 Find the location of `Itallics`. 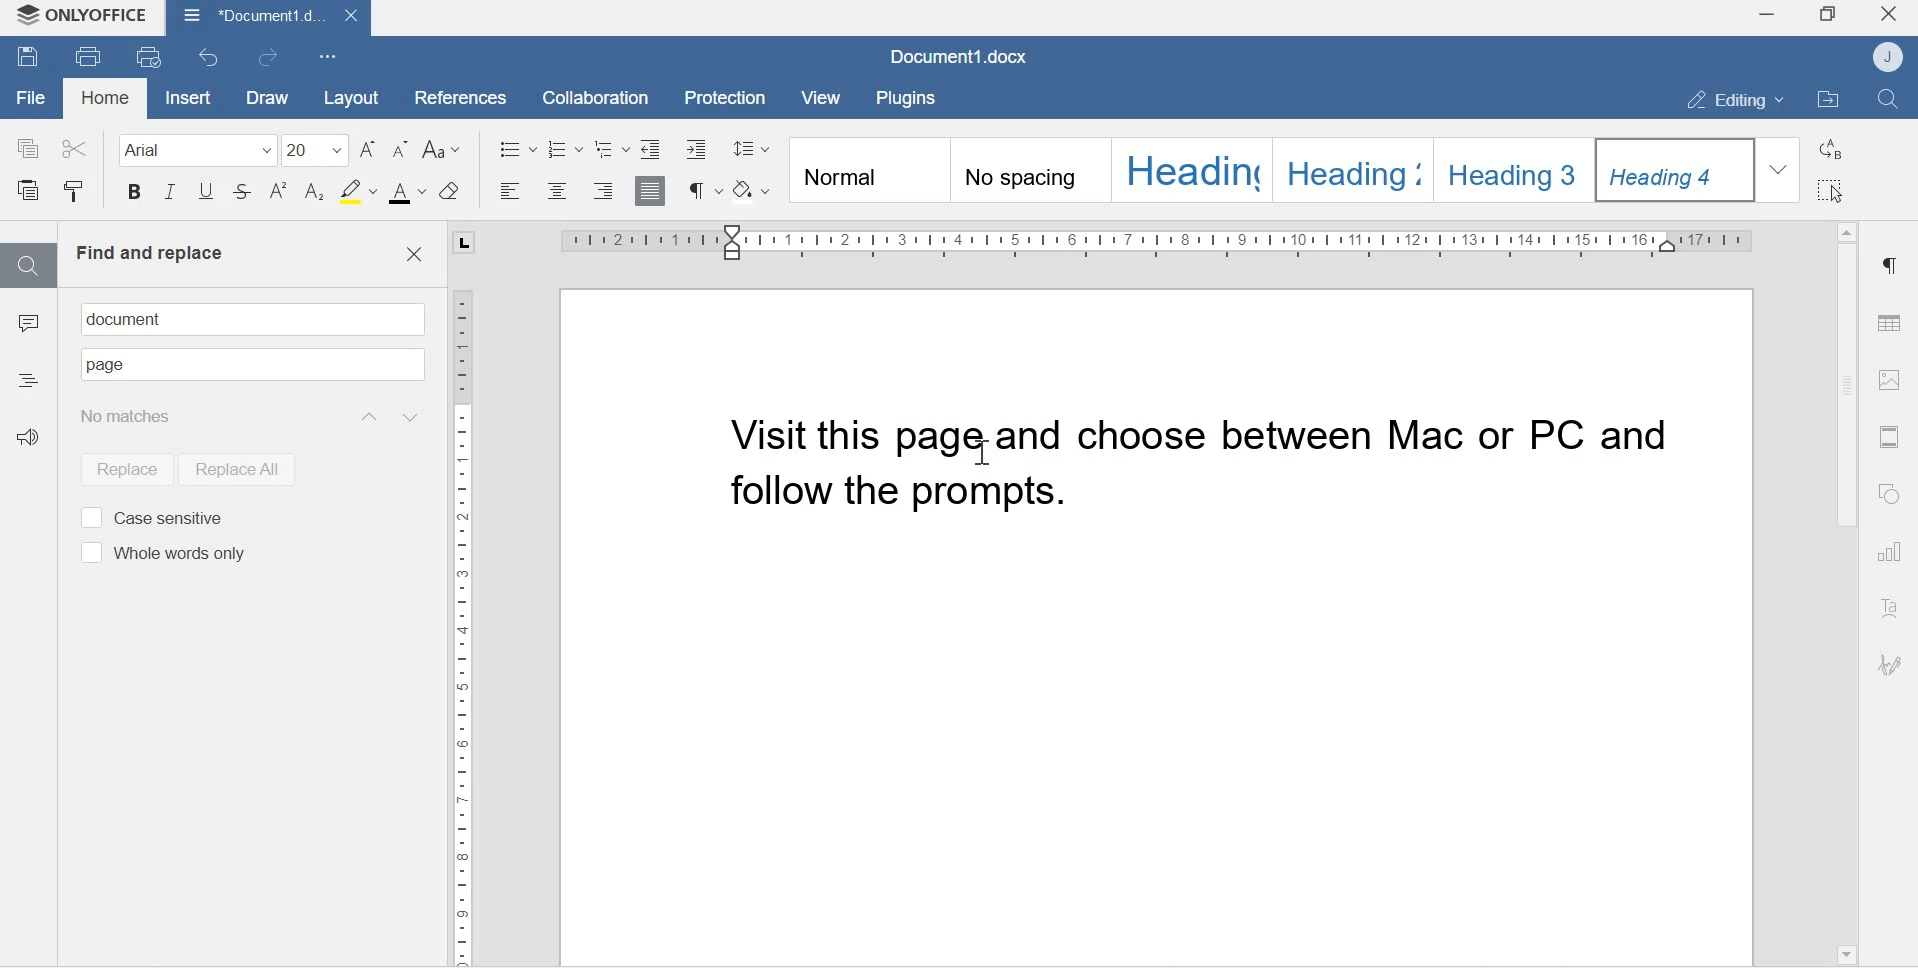

Itallics is located at coordinates (170, 194).